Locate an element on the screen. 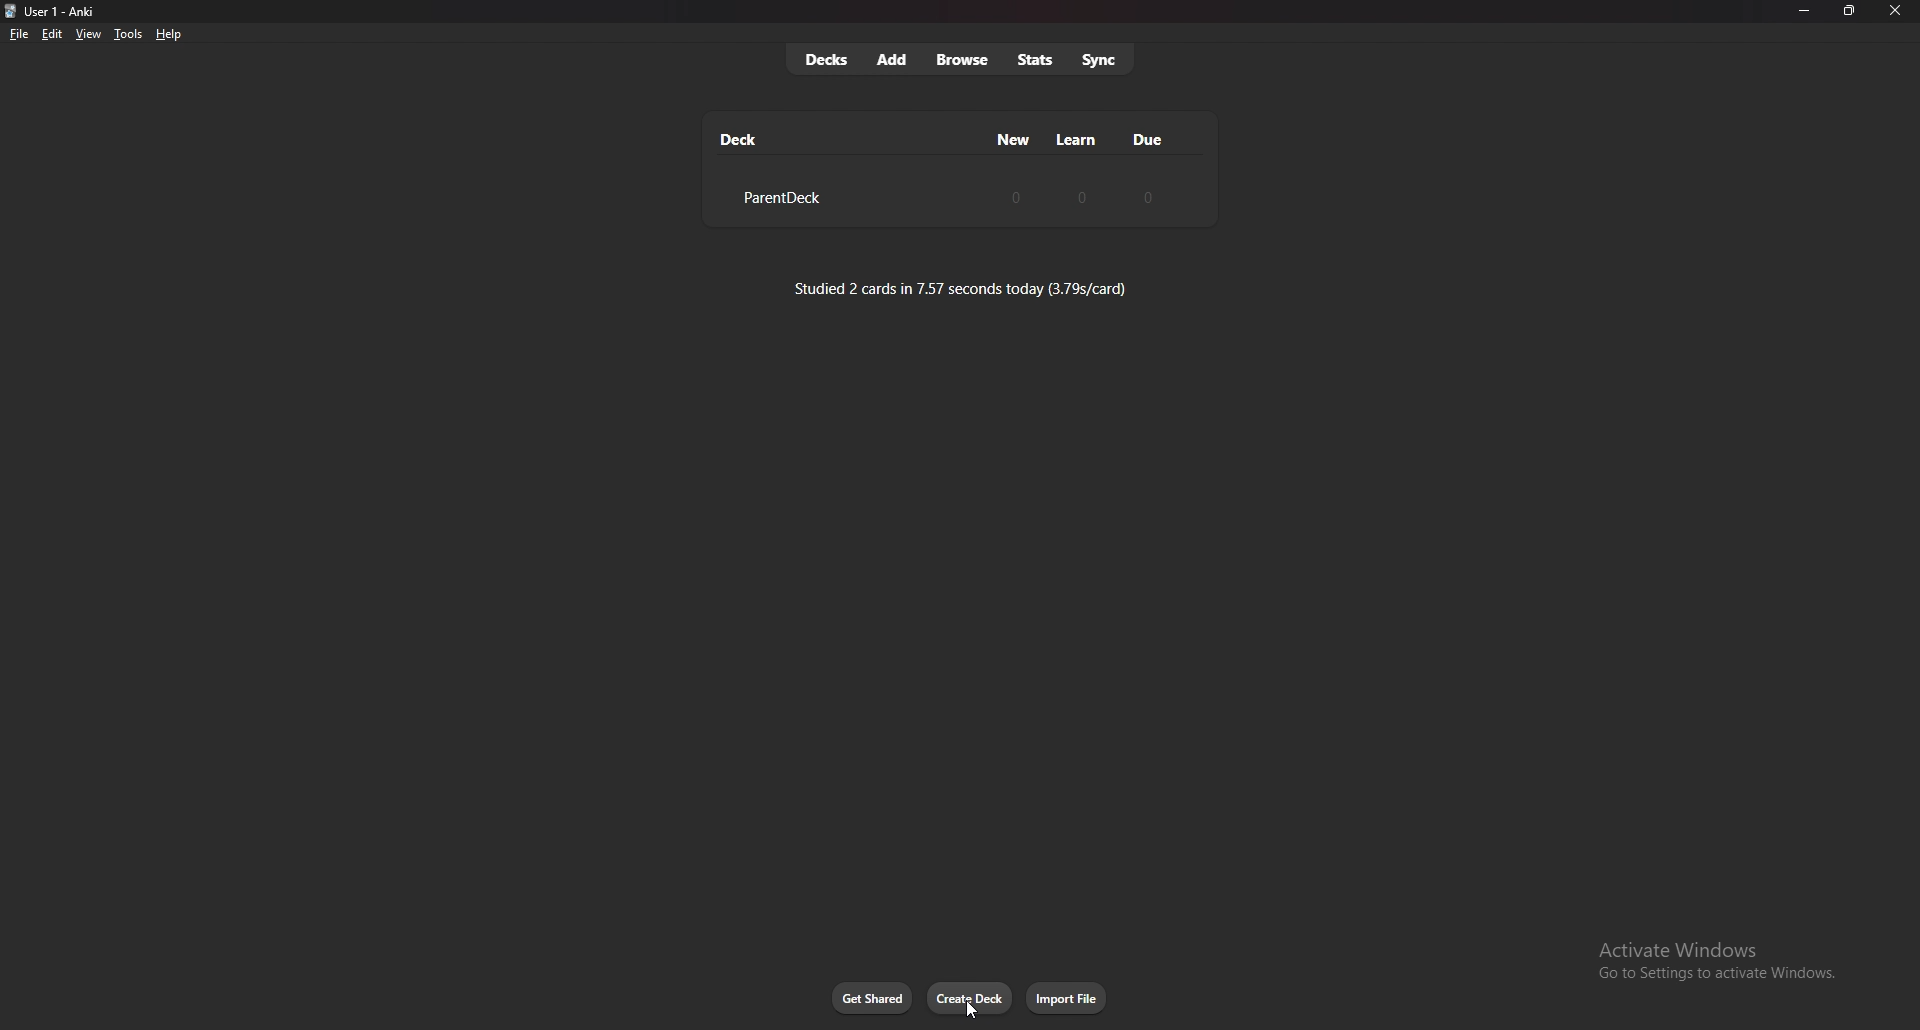  0 is located at coordinates (1083, 196).